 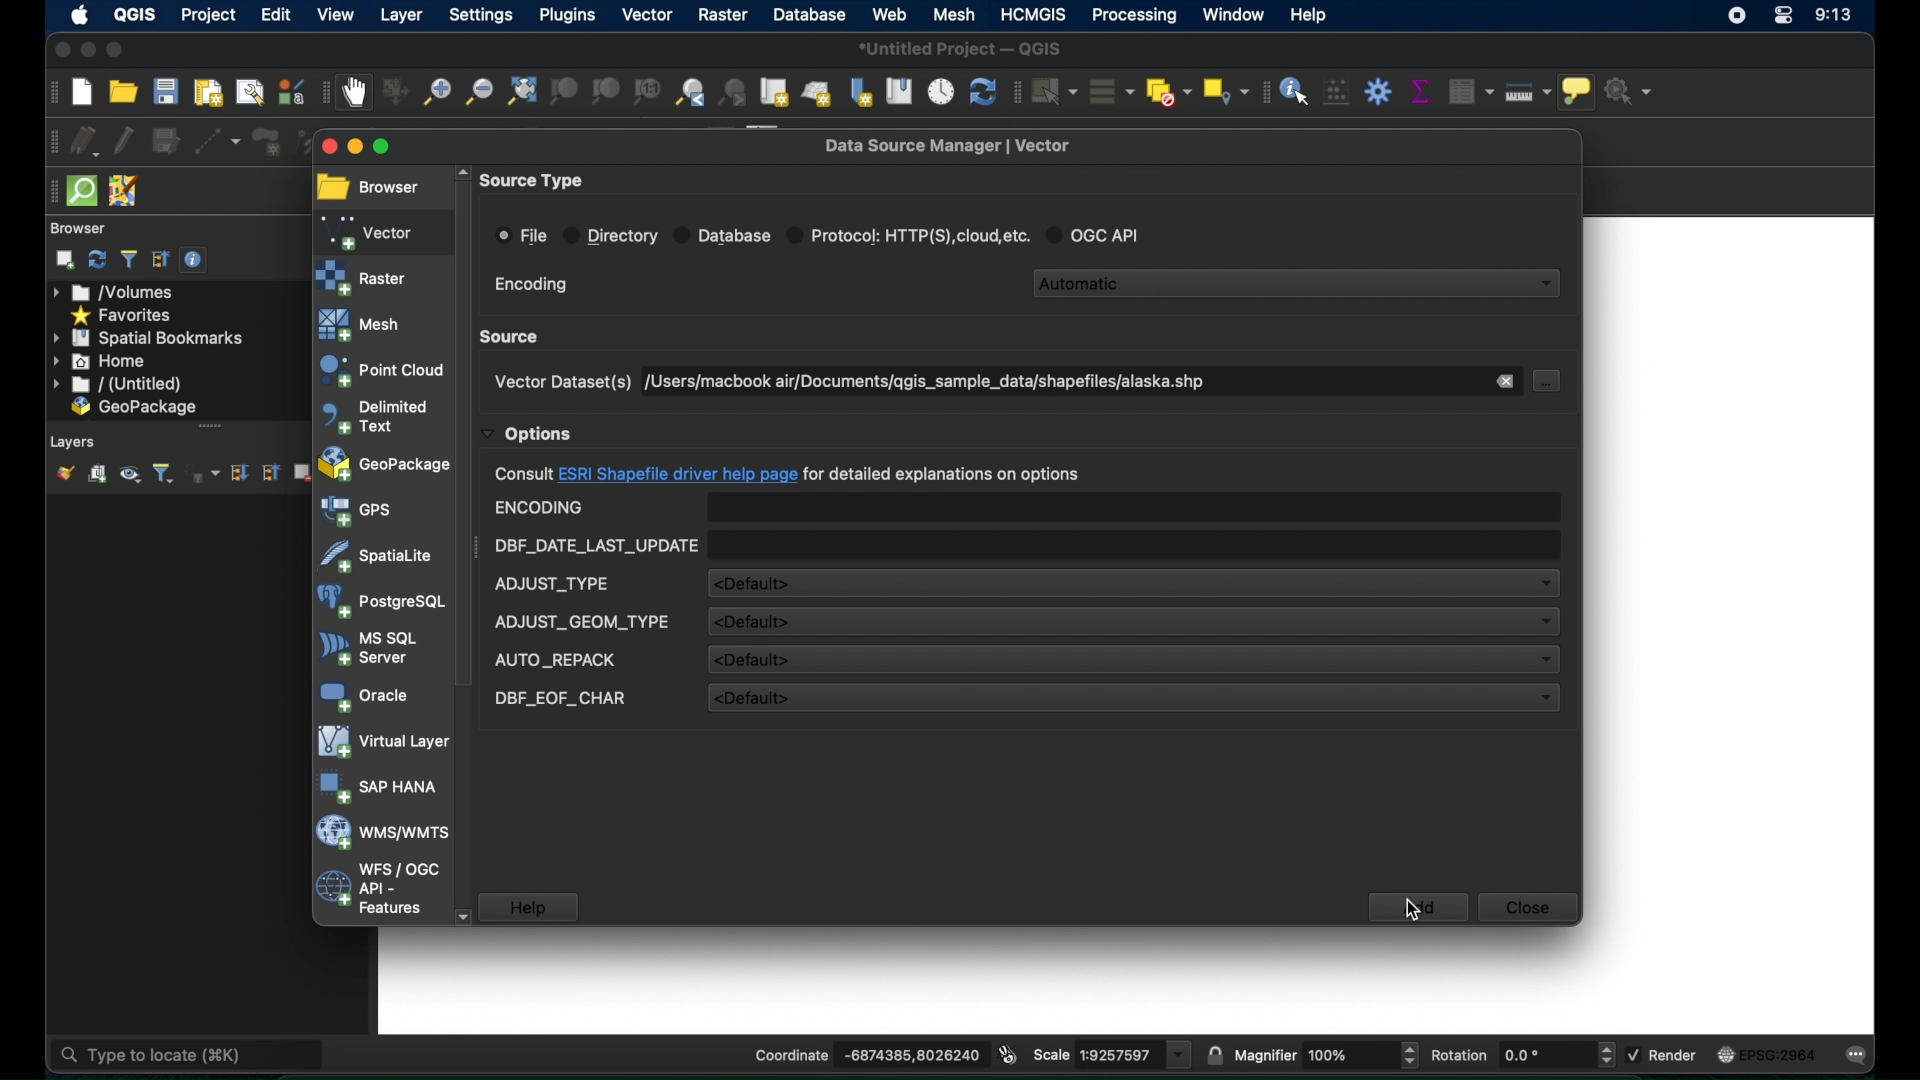 What do you see at coordinates (101, 361) in the screenshot?
I see `home` at bounding box center [101, 361].